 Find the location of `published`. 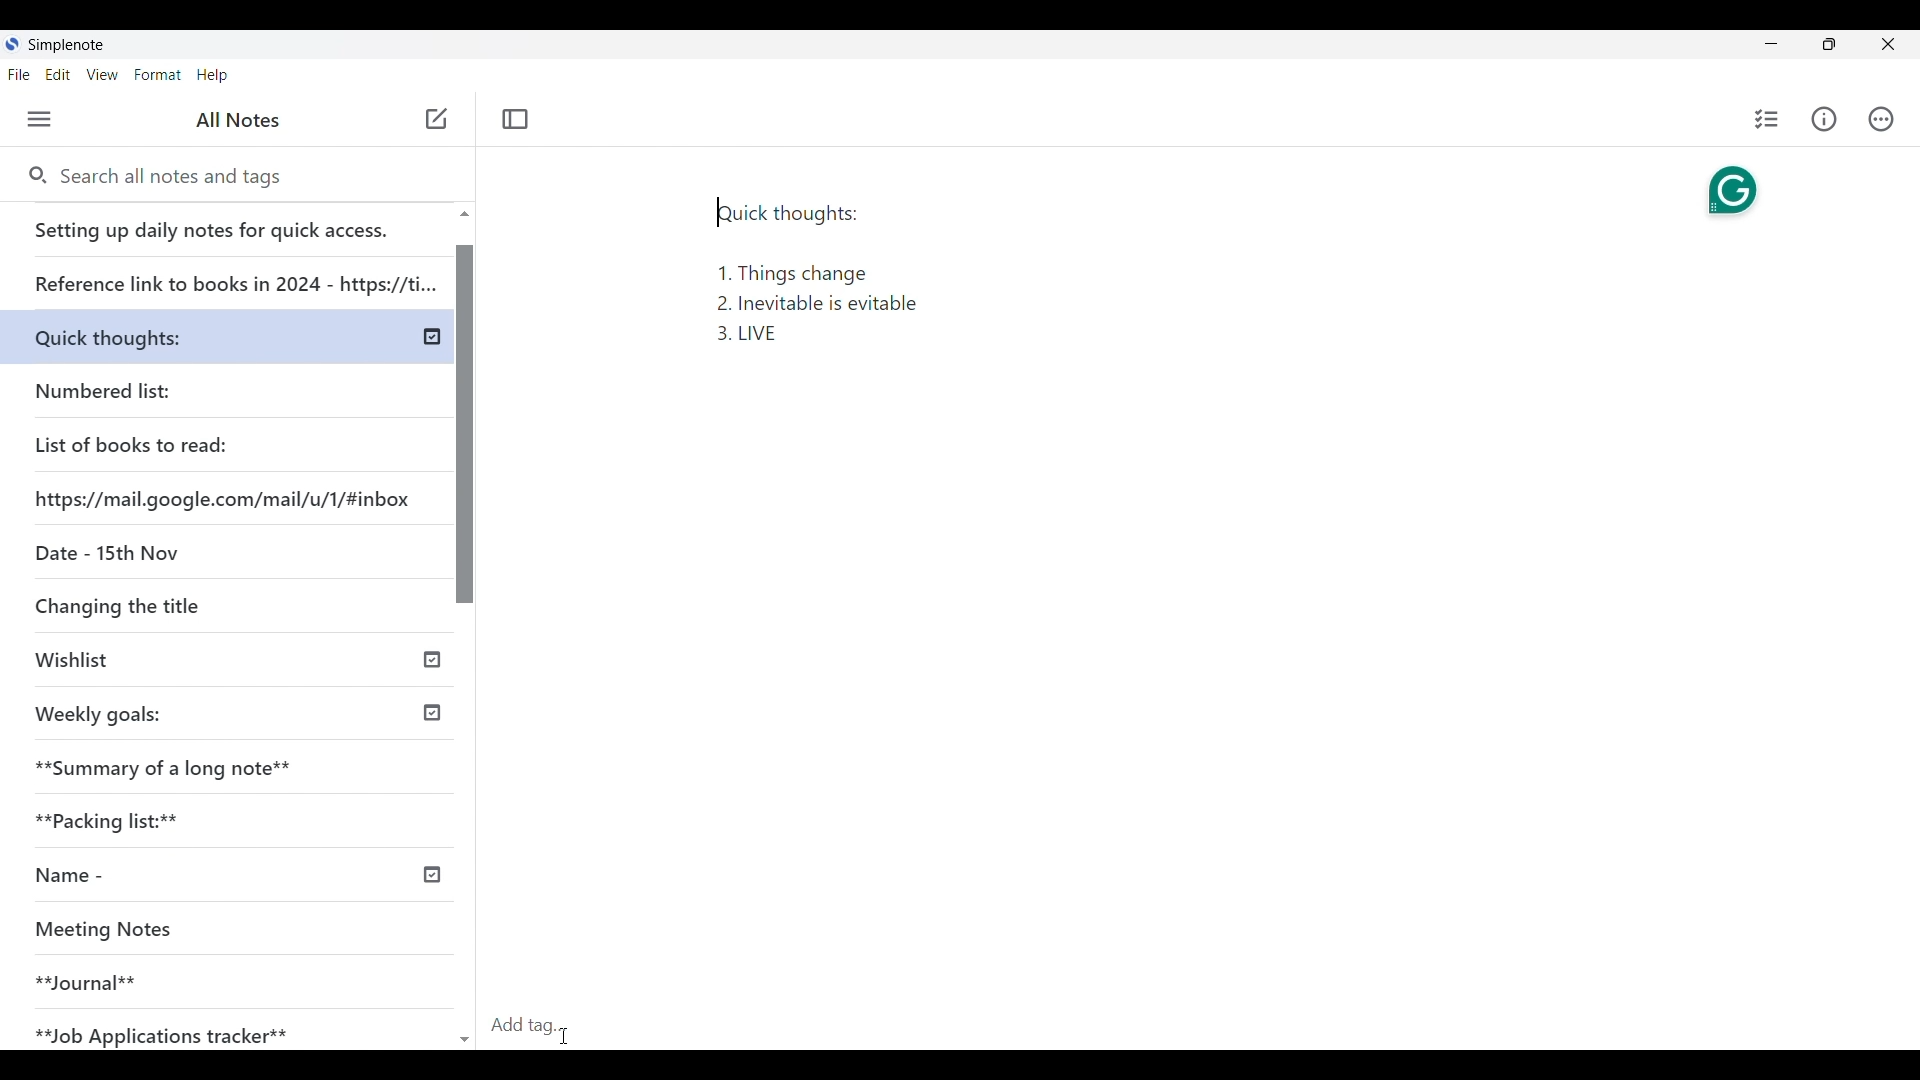

published is located at coordinates (430, 875).